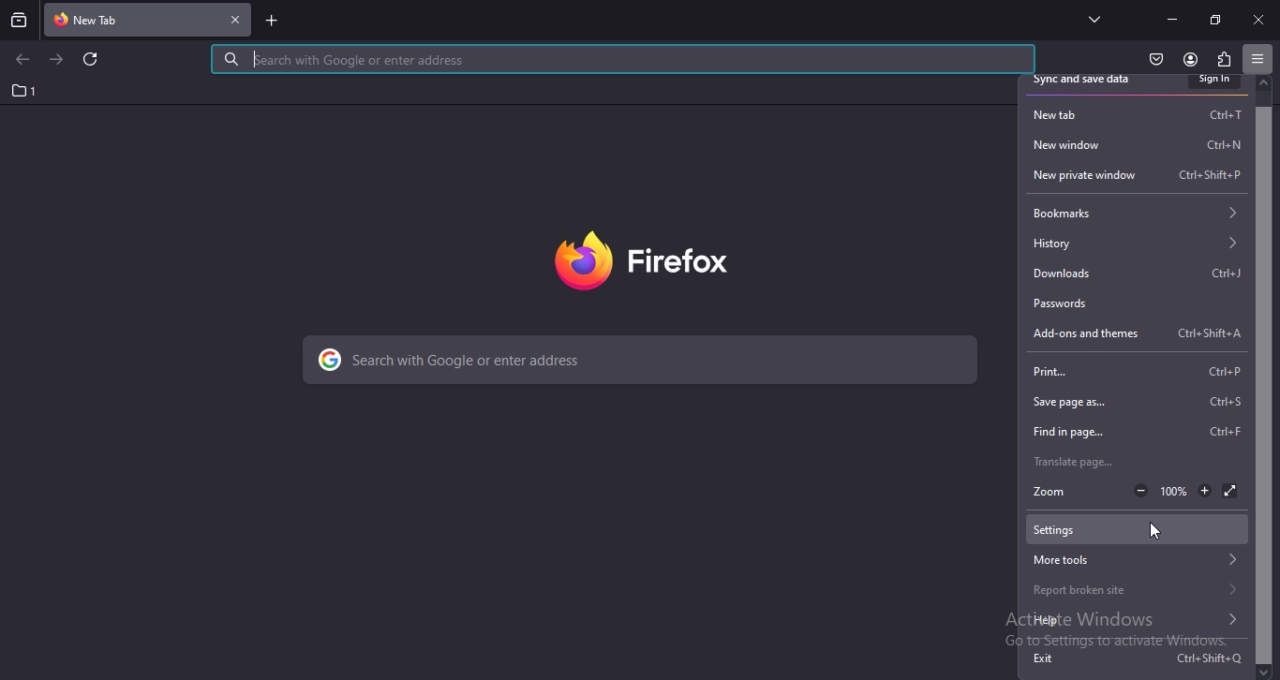 The height and width of the screenshot is (680, 1280). I want to click on search tabs, so click(19, 19).